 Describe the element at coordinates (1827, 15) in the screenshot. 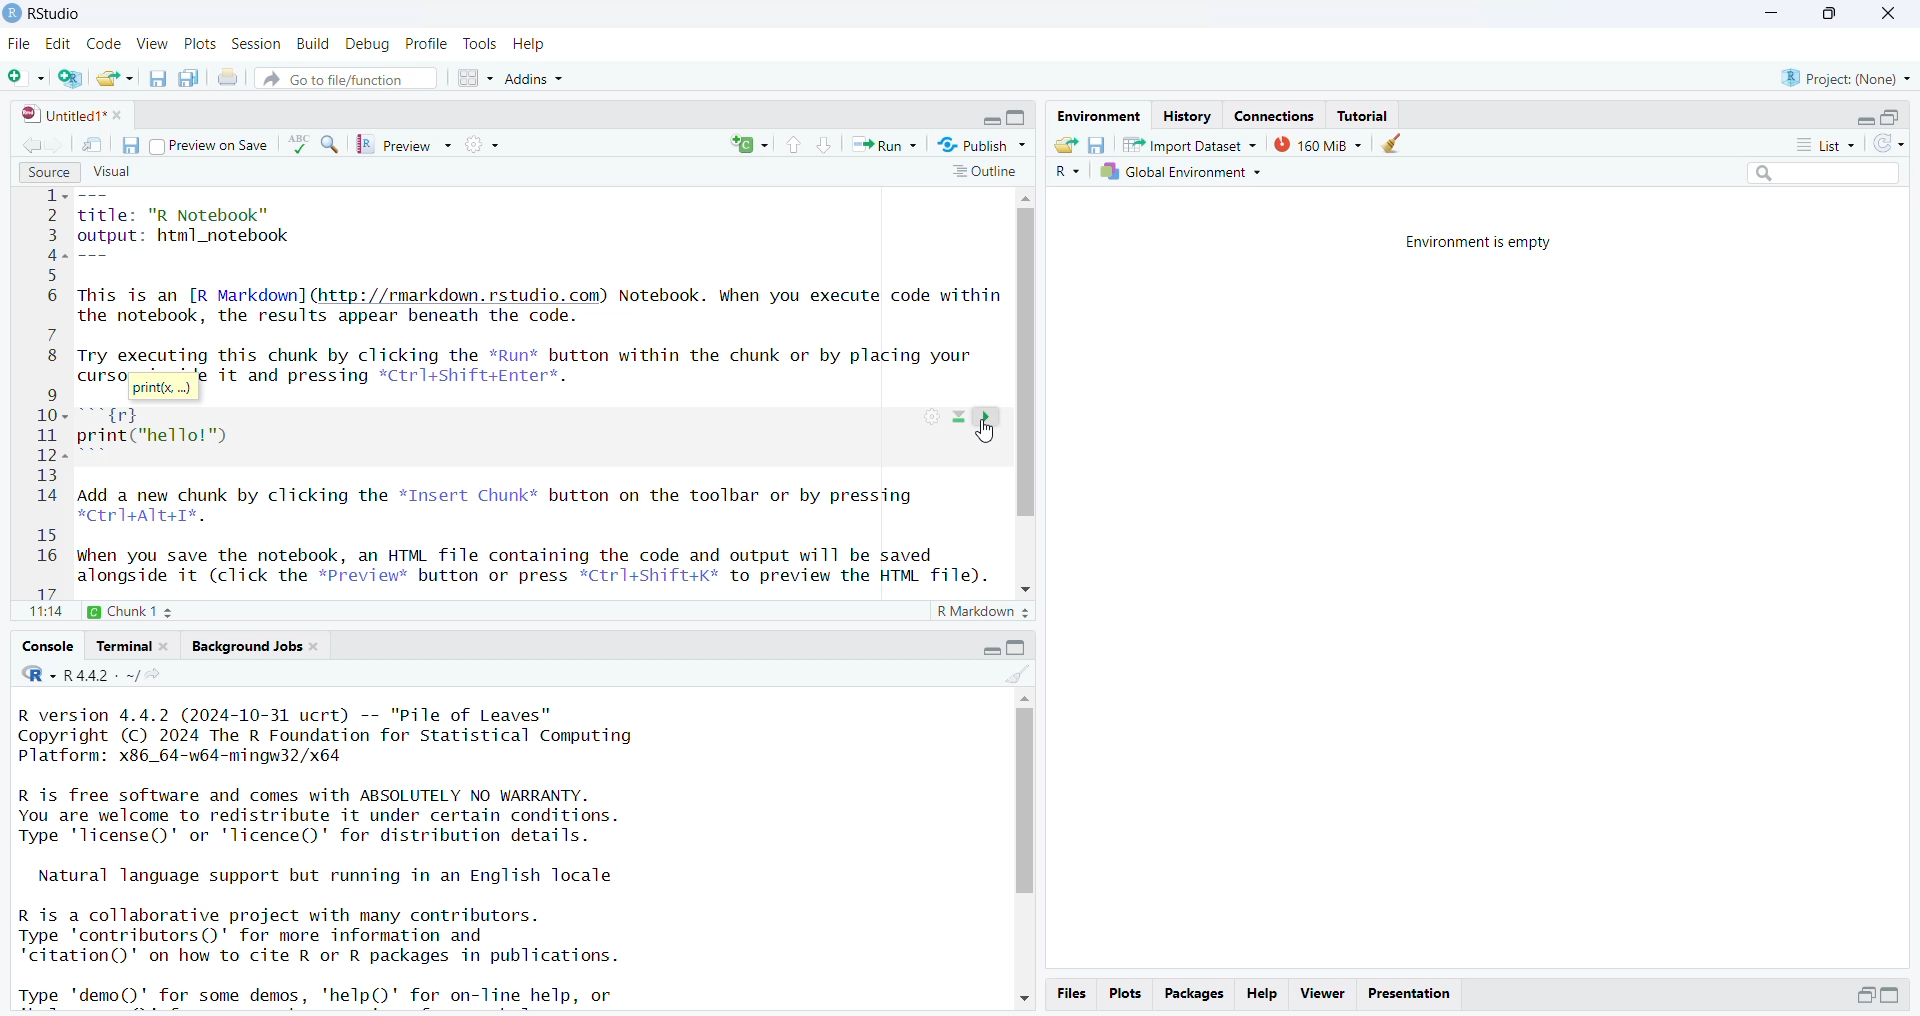

I see `maximize` at that location.